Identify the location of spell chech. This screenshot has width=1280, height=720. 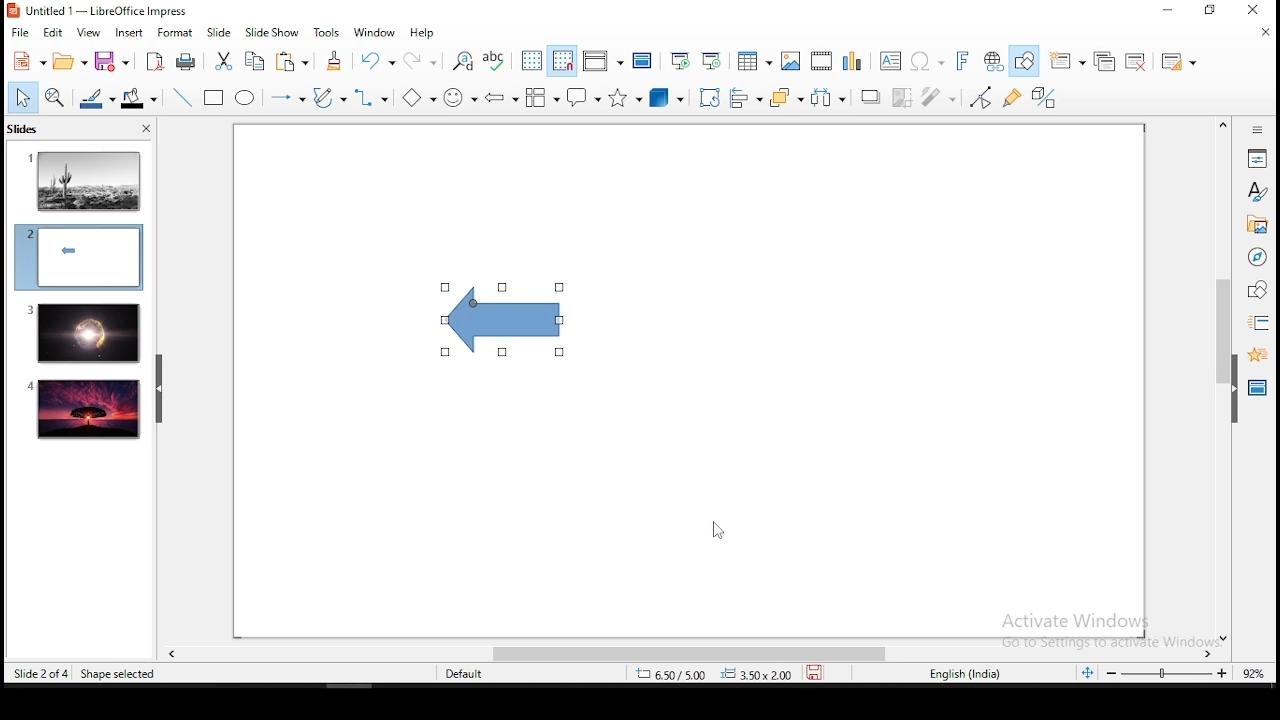
(494, 59).